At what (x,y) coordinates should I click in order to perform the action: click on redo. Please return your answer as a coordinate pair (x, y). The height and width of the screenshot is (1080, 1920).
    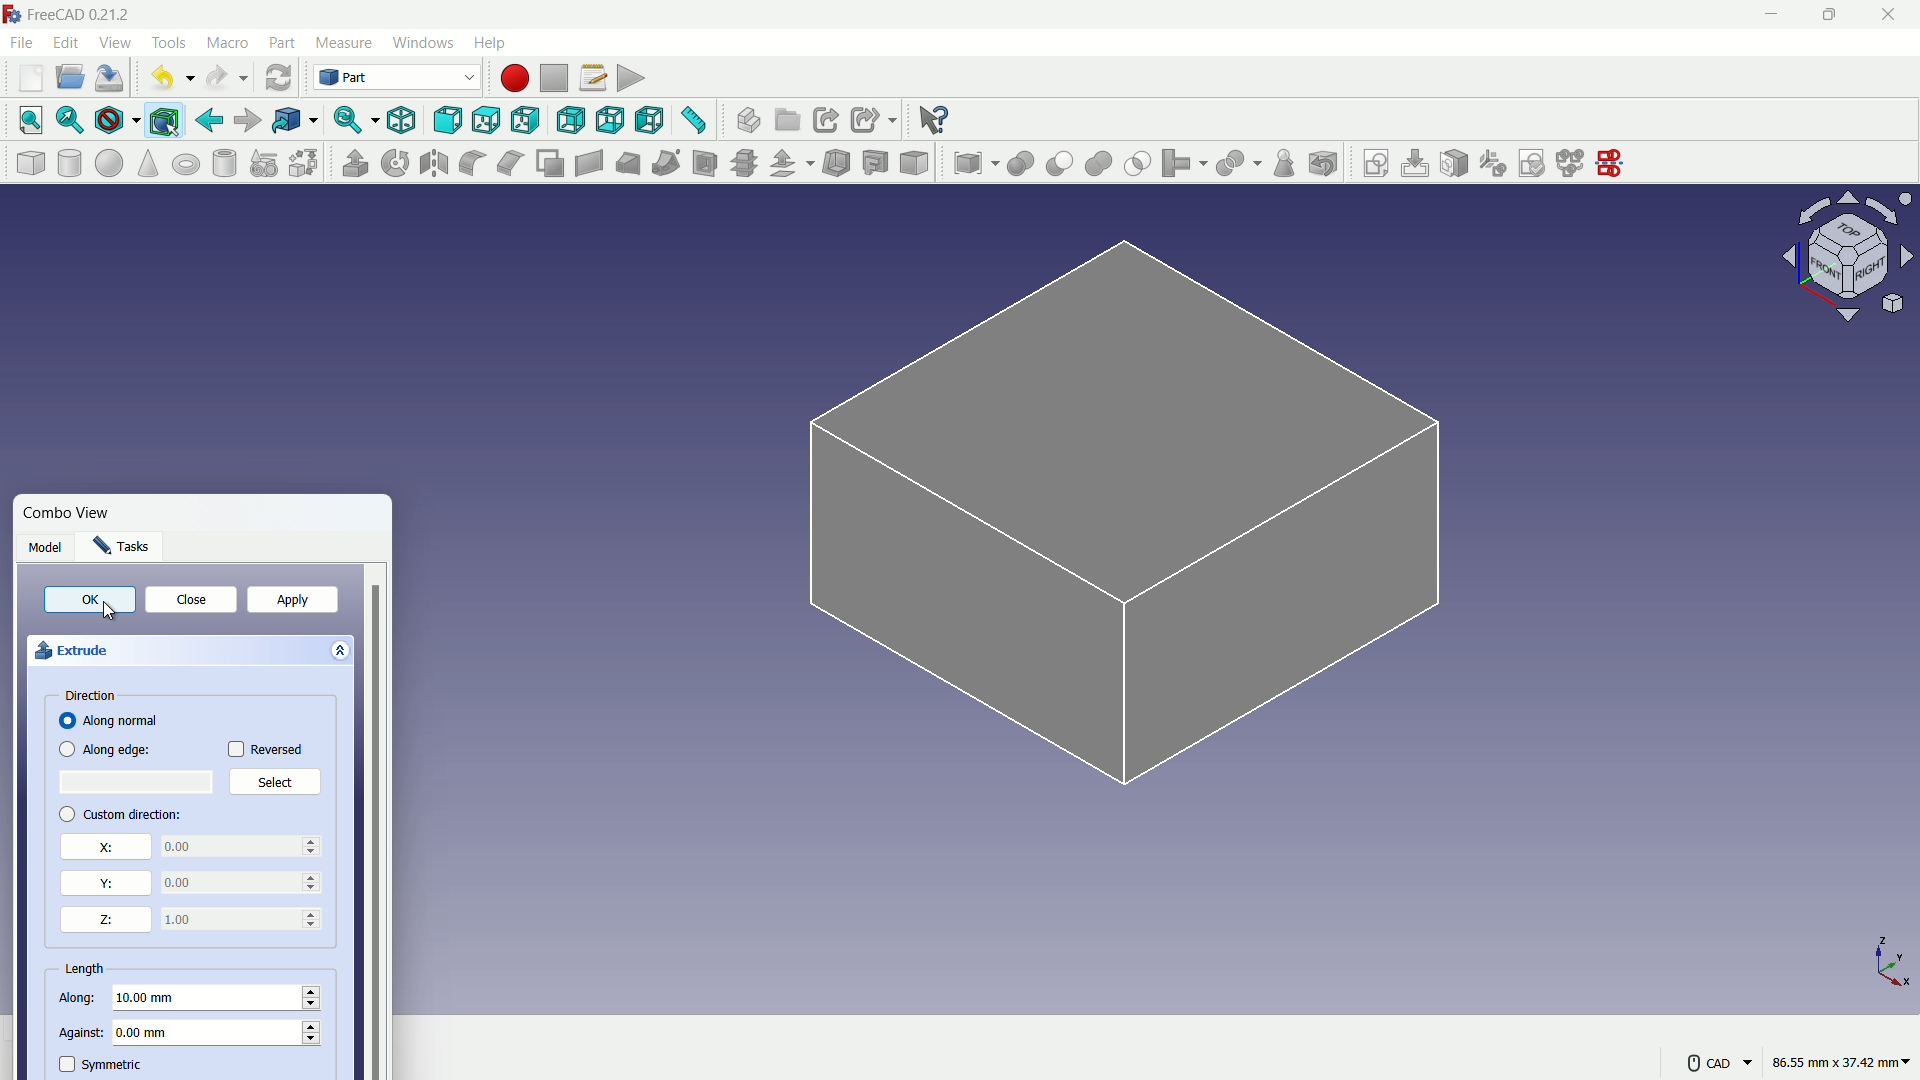
    Looking at the image, I should click on (225, 76).